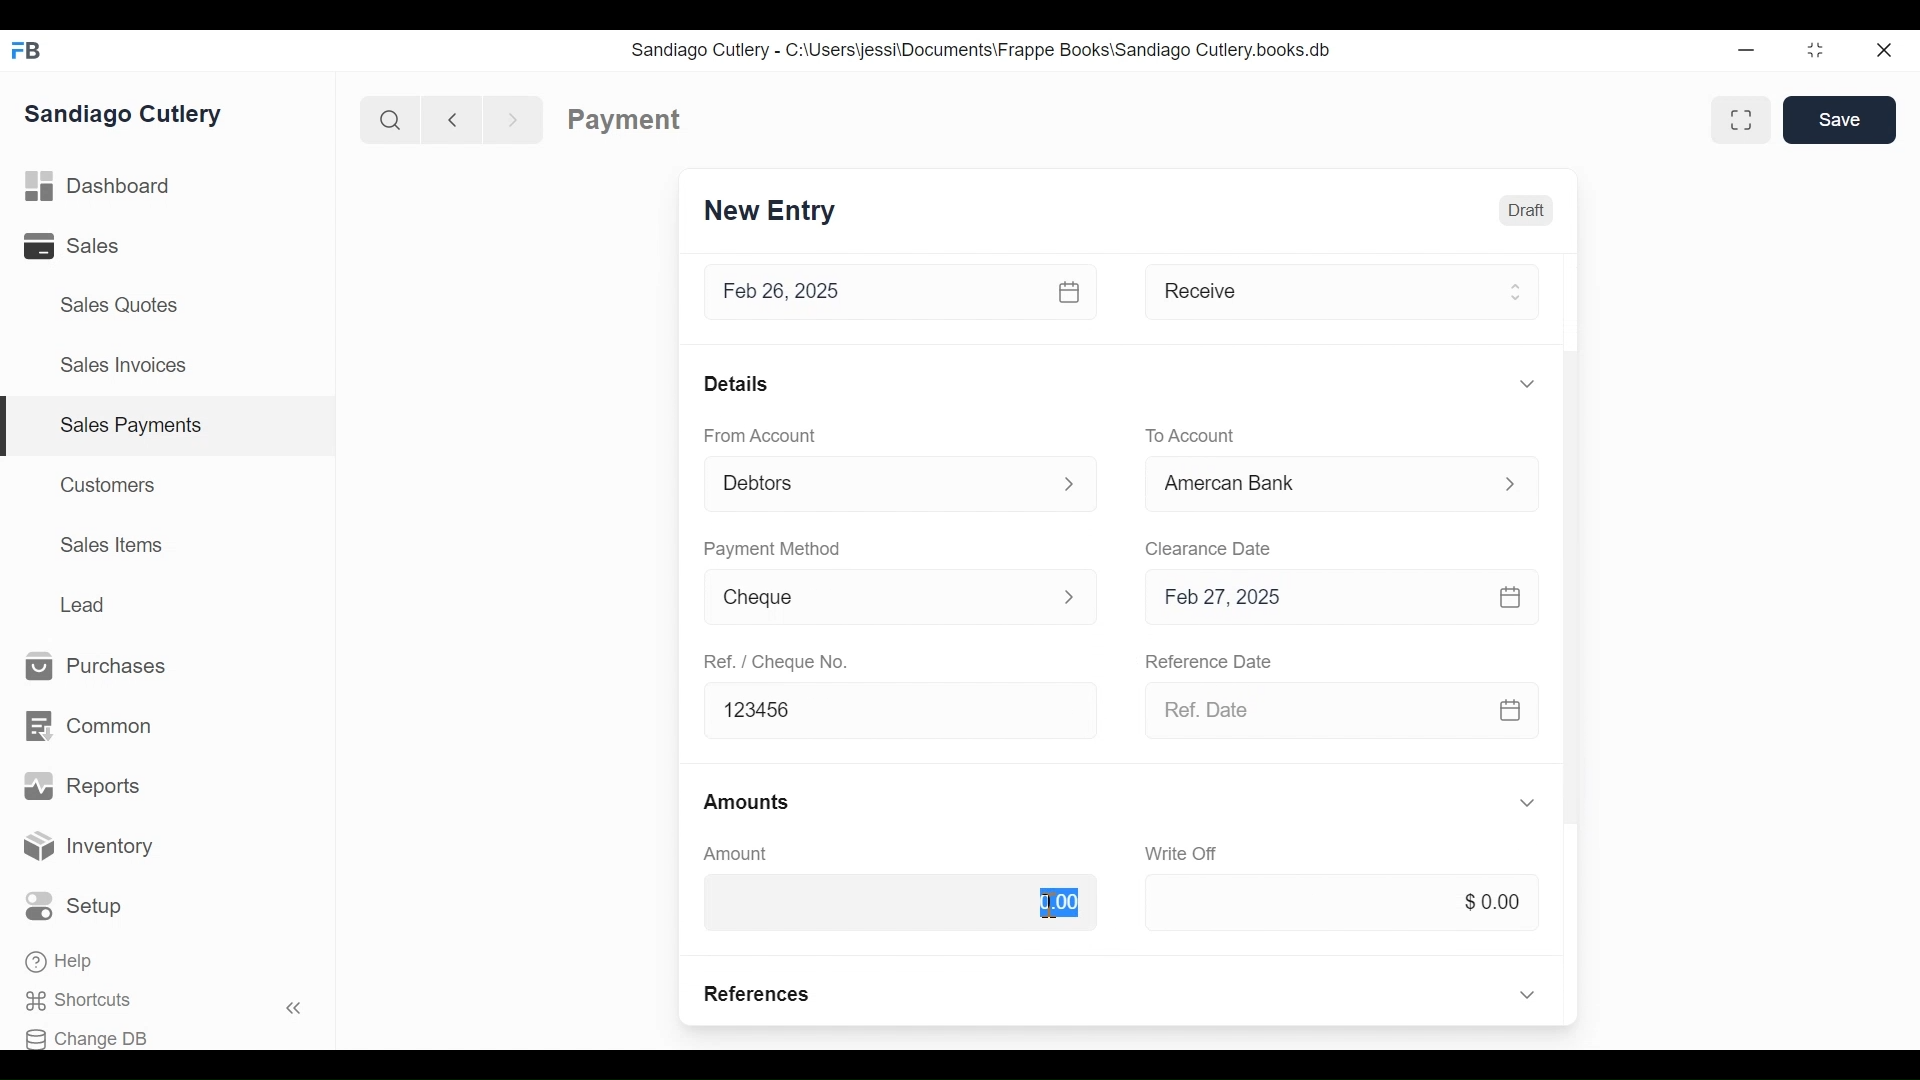 The width and height of the screenshot is (1920, 1080). What do you see at coordinates (79, 907) in the screenshot?
I see `Setup` at bounding box center [79, 907].